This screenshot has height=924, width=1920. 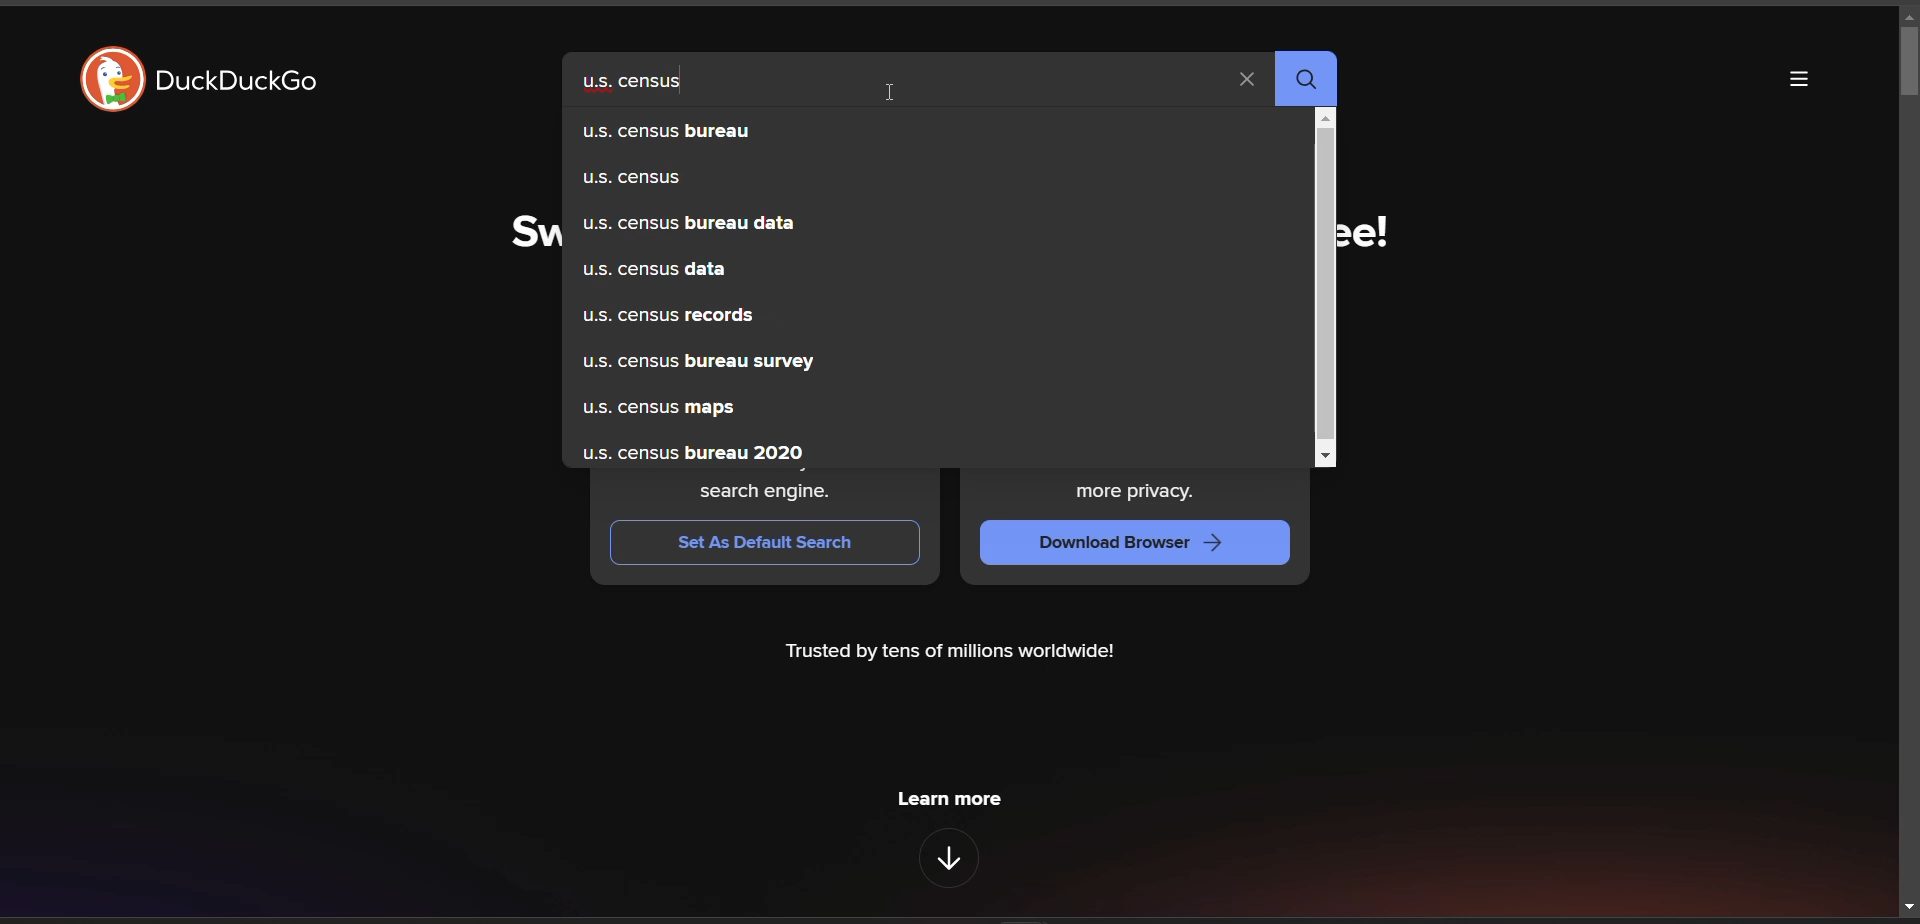 I want to click on more options, so click(x=1805, y=79).